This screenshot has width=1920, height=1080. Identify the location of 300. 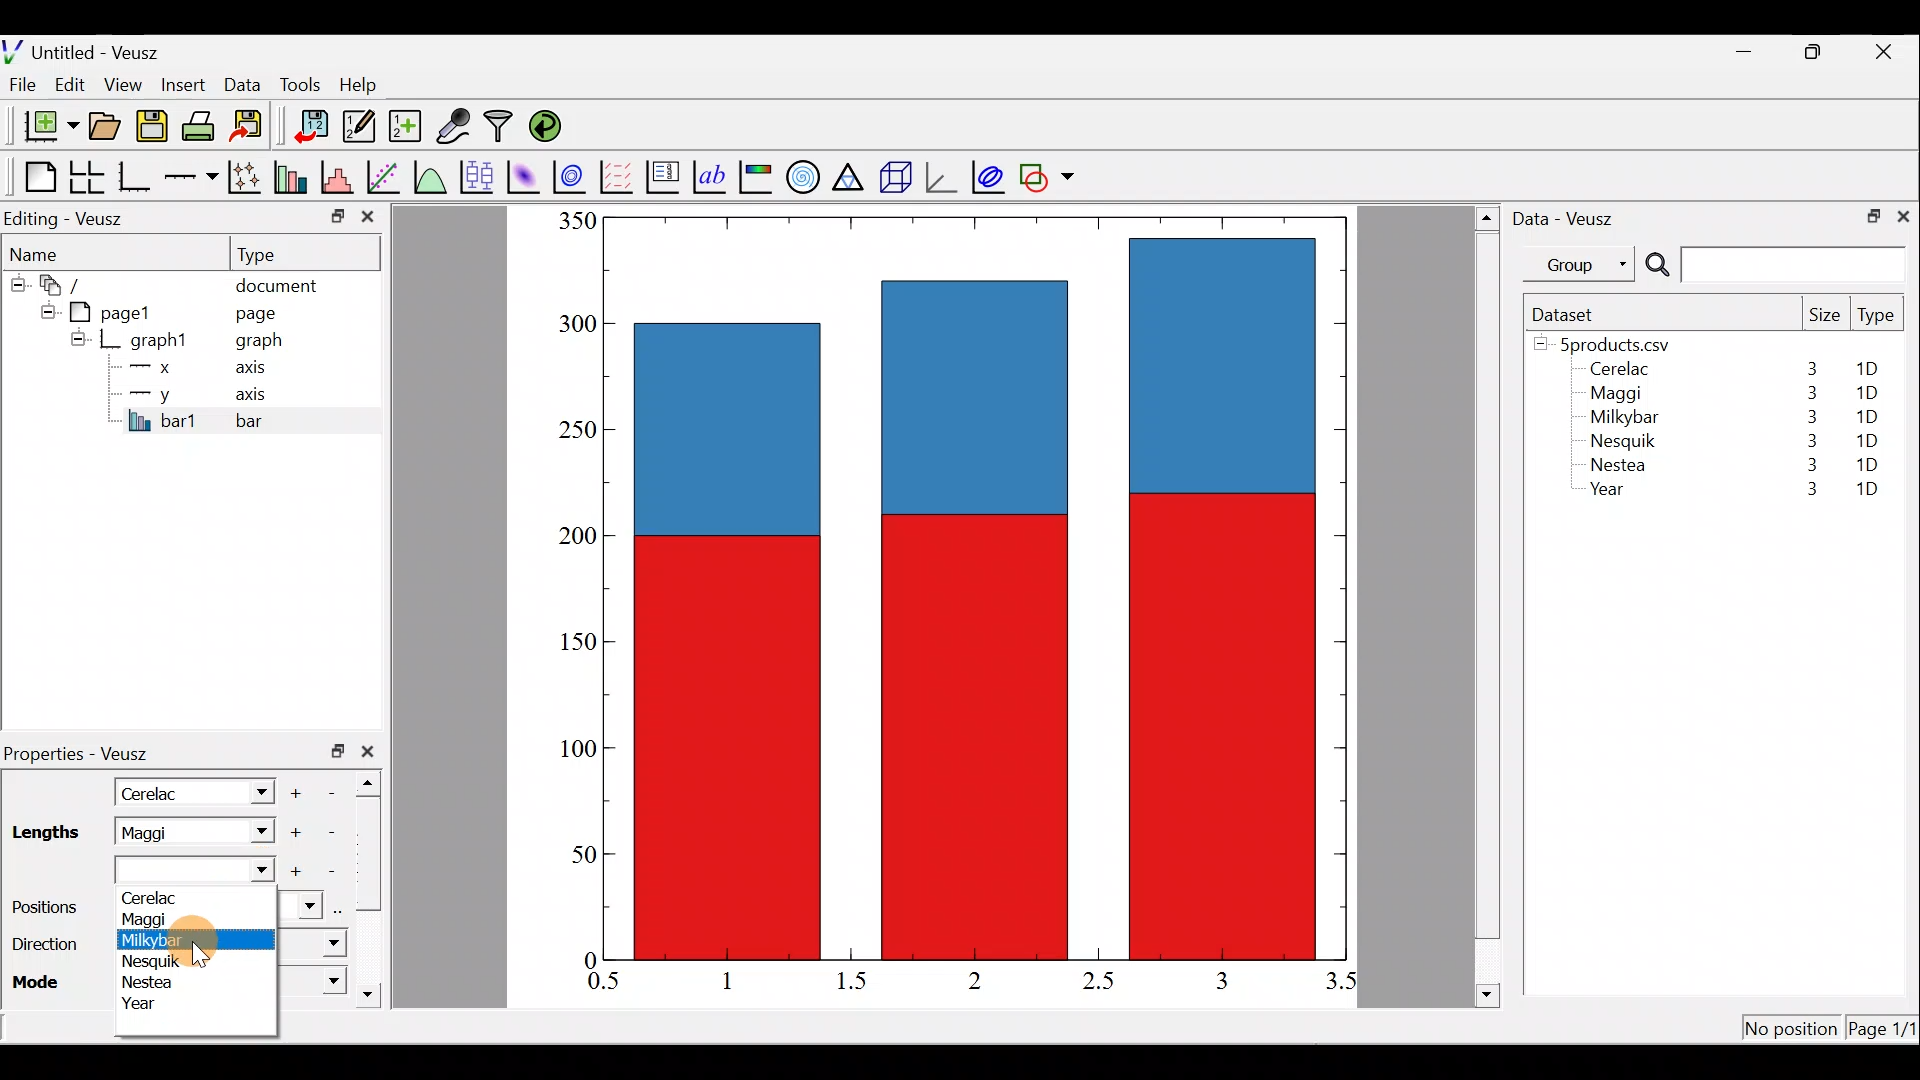
(575, 325).